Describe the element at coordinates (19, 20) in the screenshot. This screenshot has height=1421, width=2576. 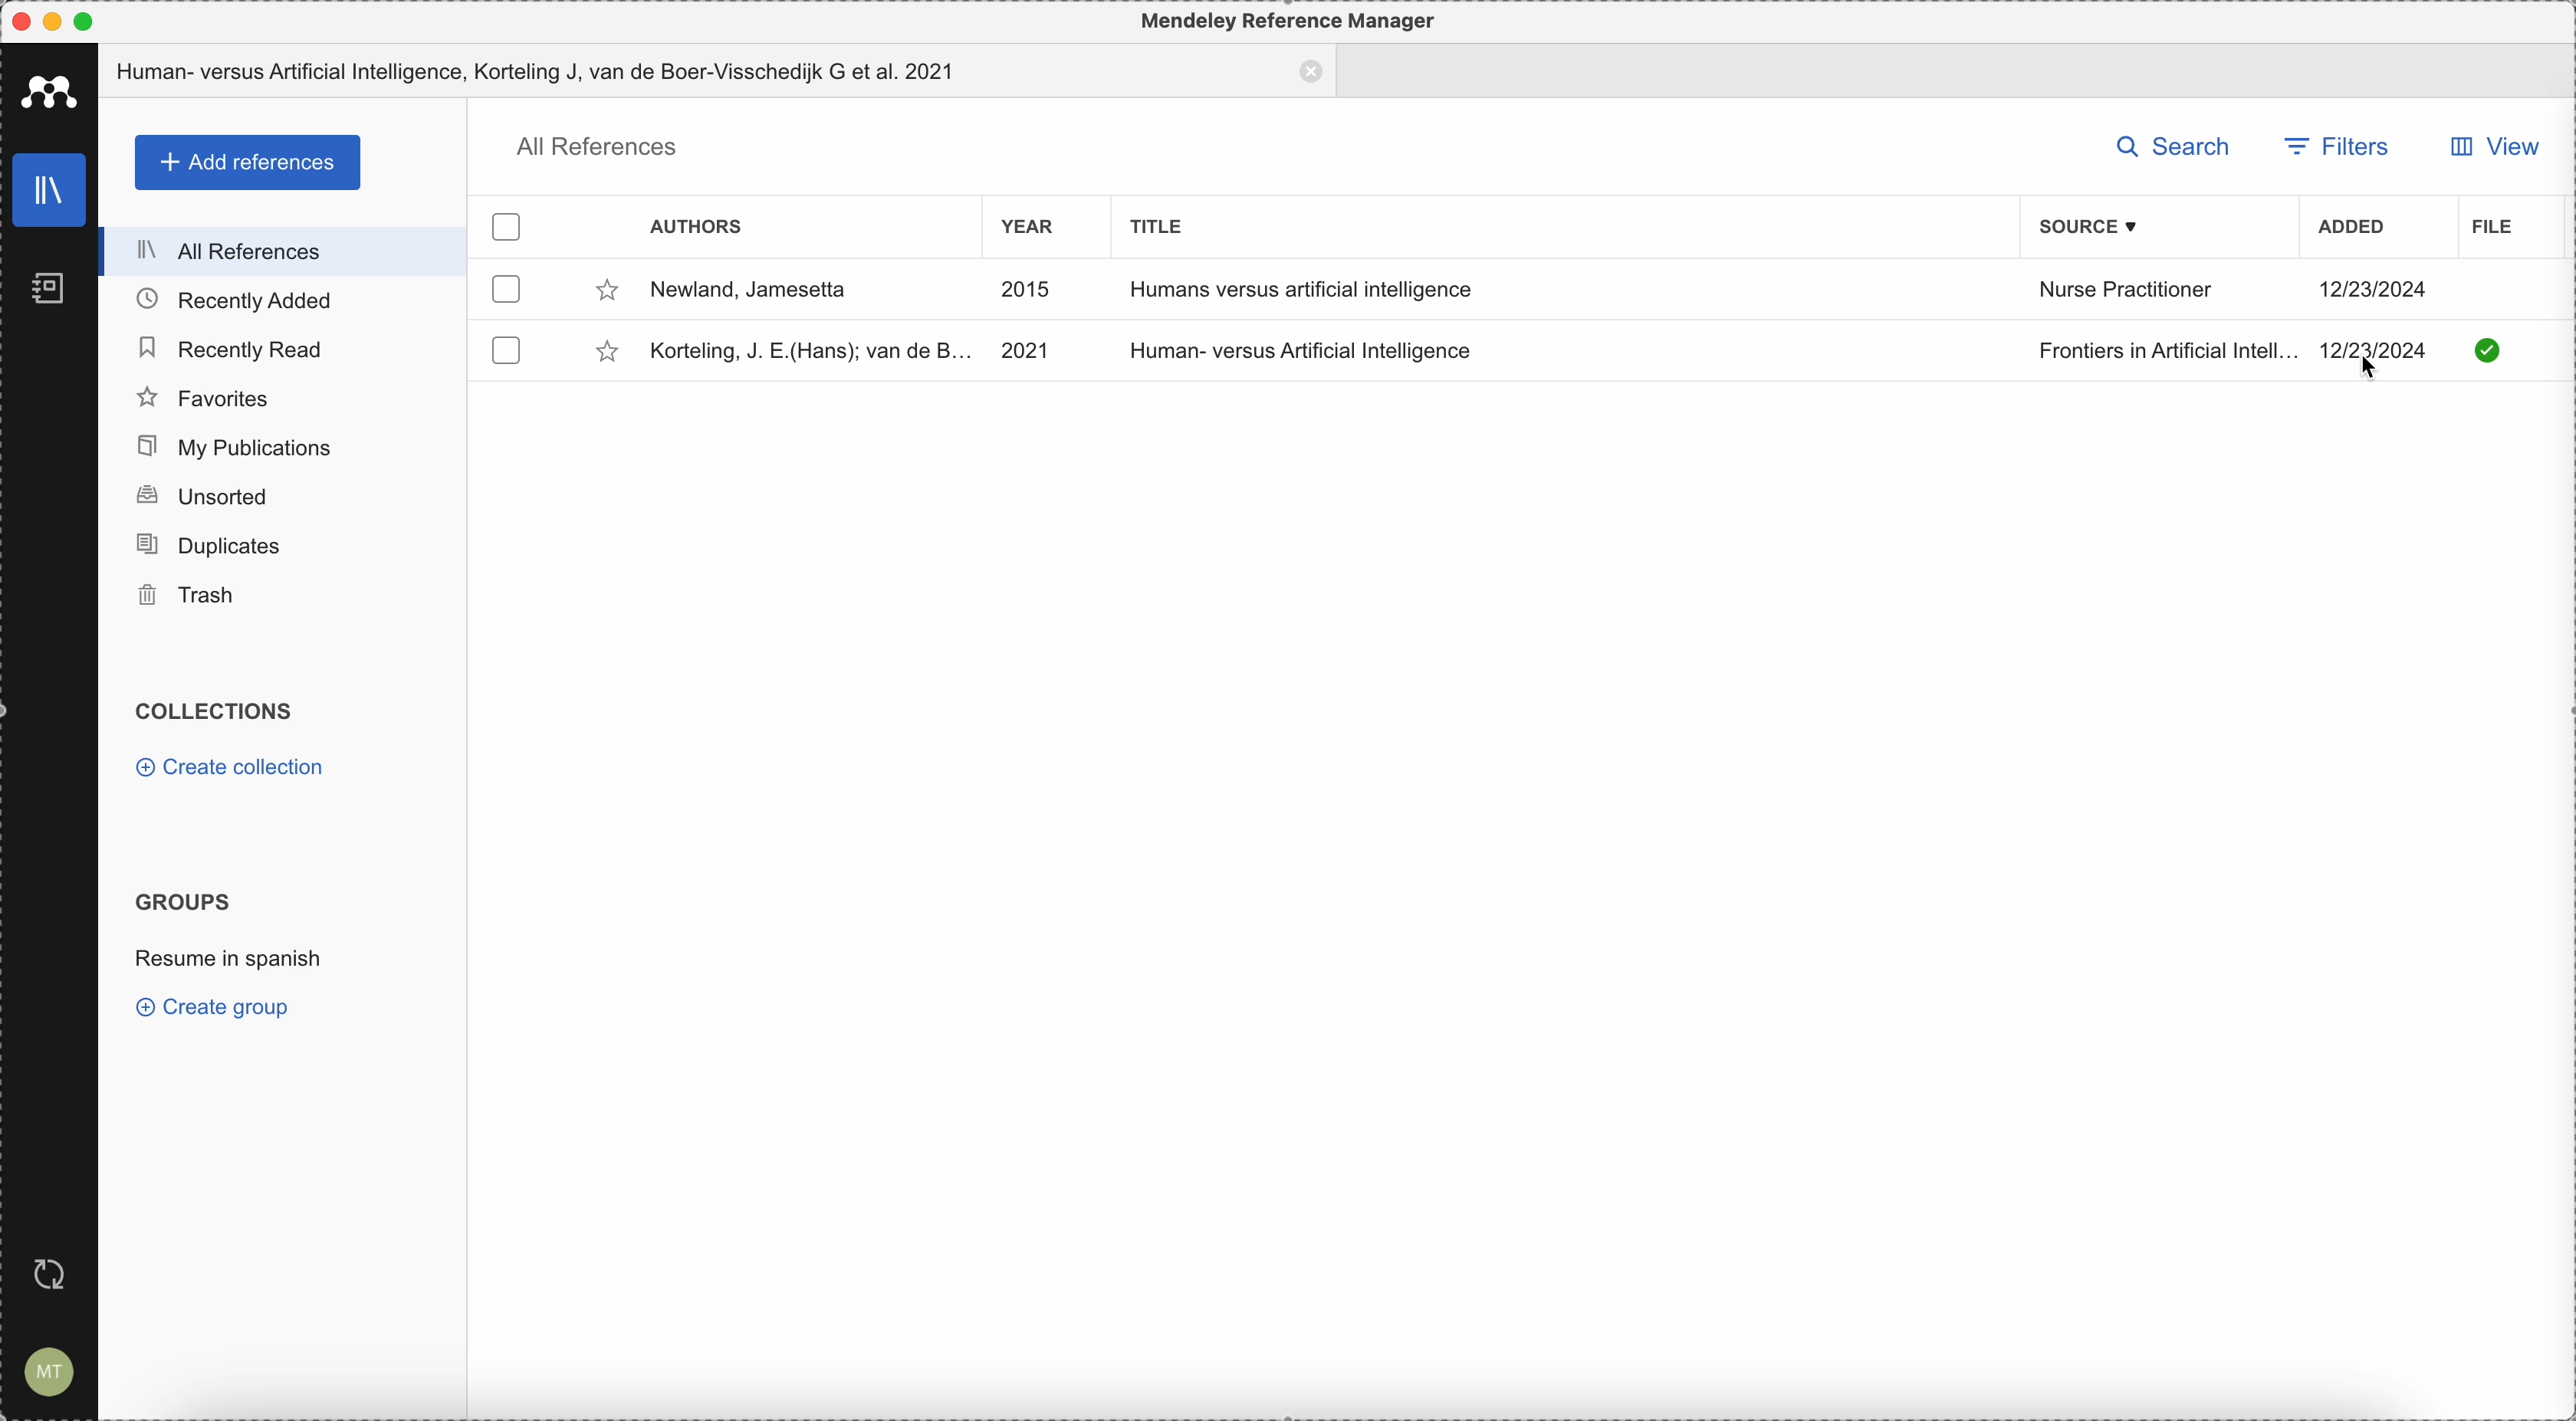
I see `close Mendeley` at that location.